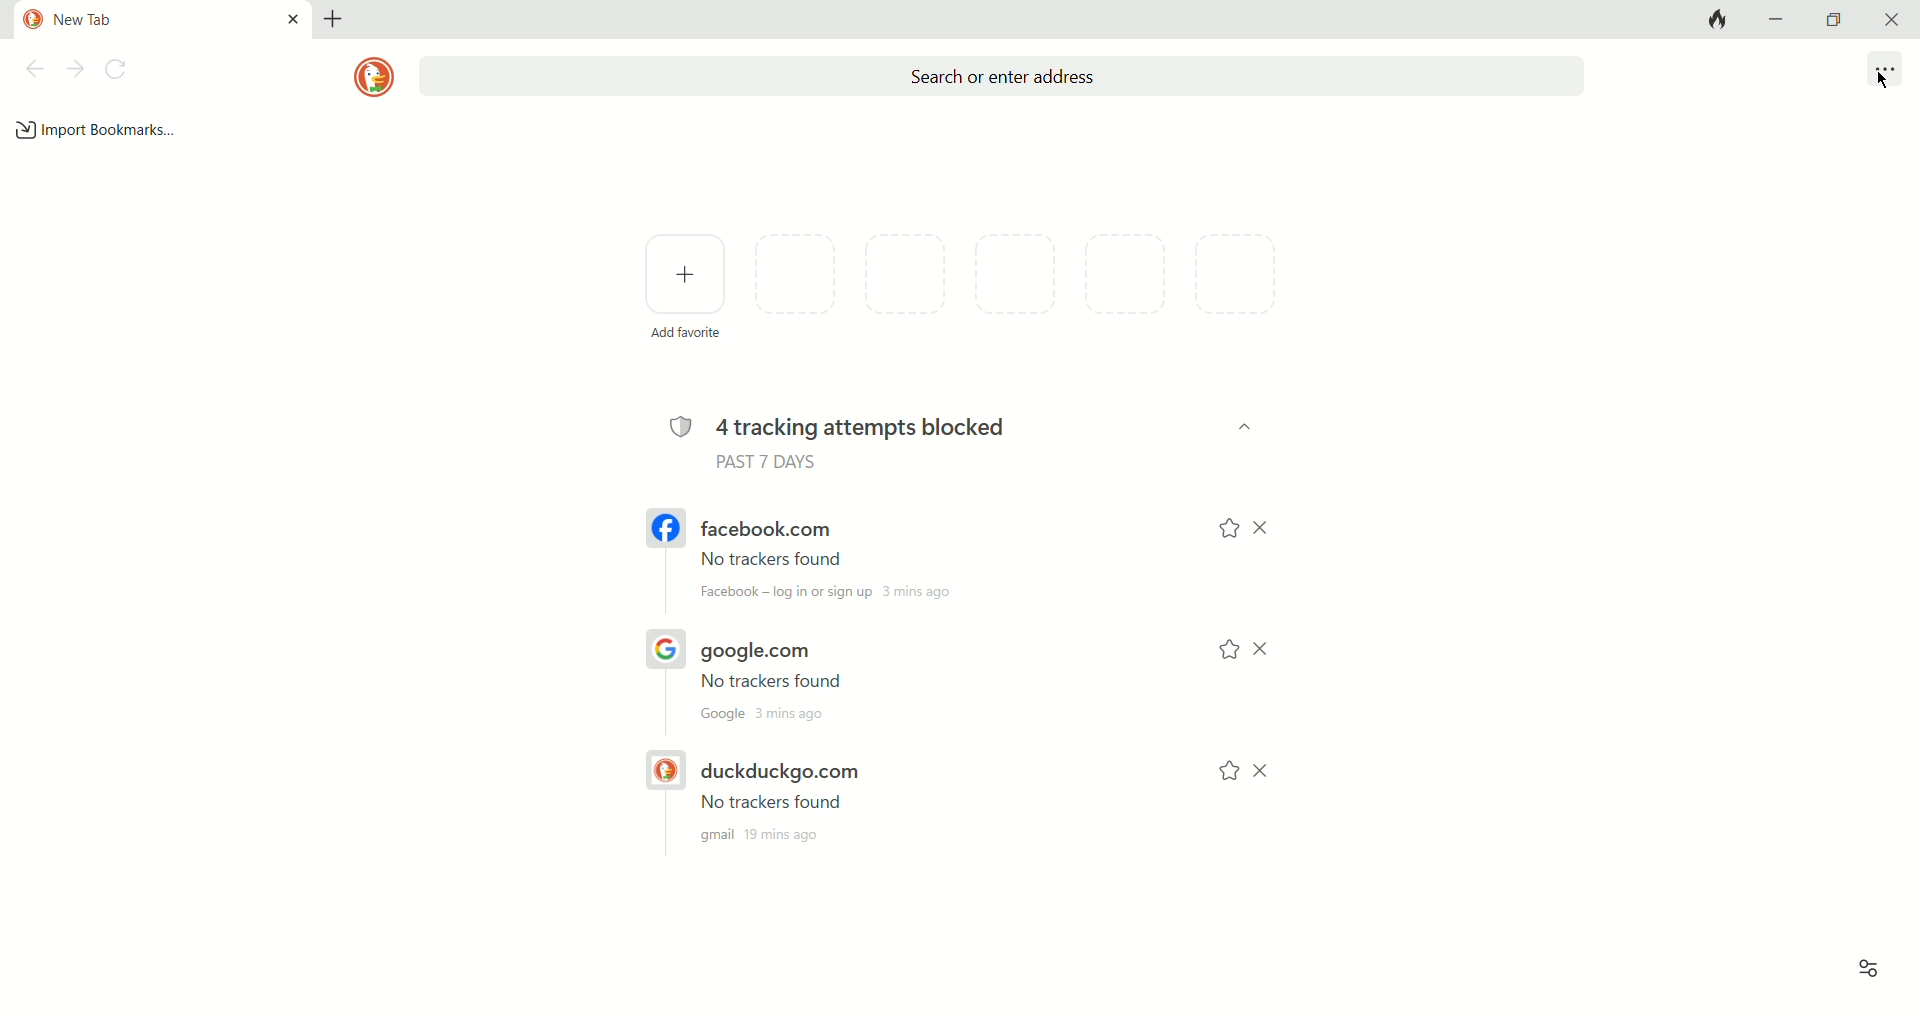 This screenshot has width=1920, height=1020. Describe the element at coordinates (1268, 649) in the screenshot. I see `close` at that location.